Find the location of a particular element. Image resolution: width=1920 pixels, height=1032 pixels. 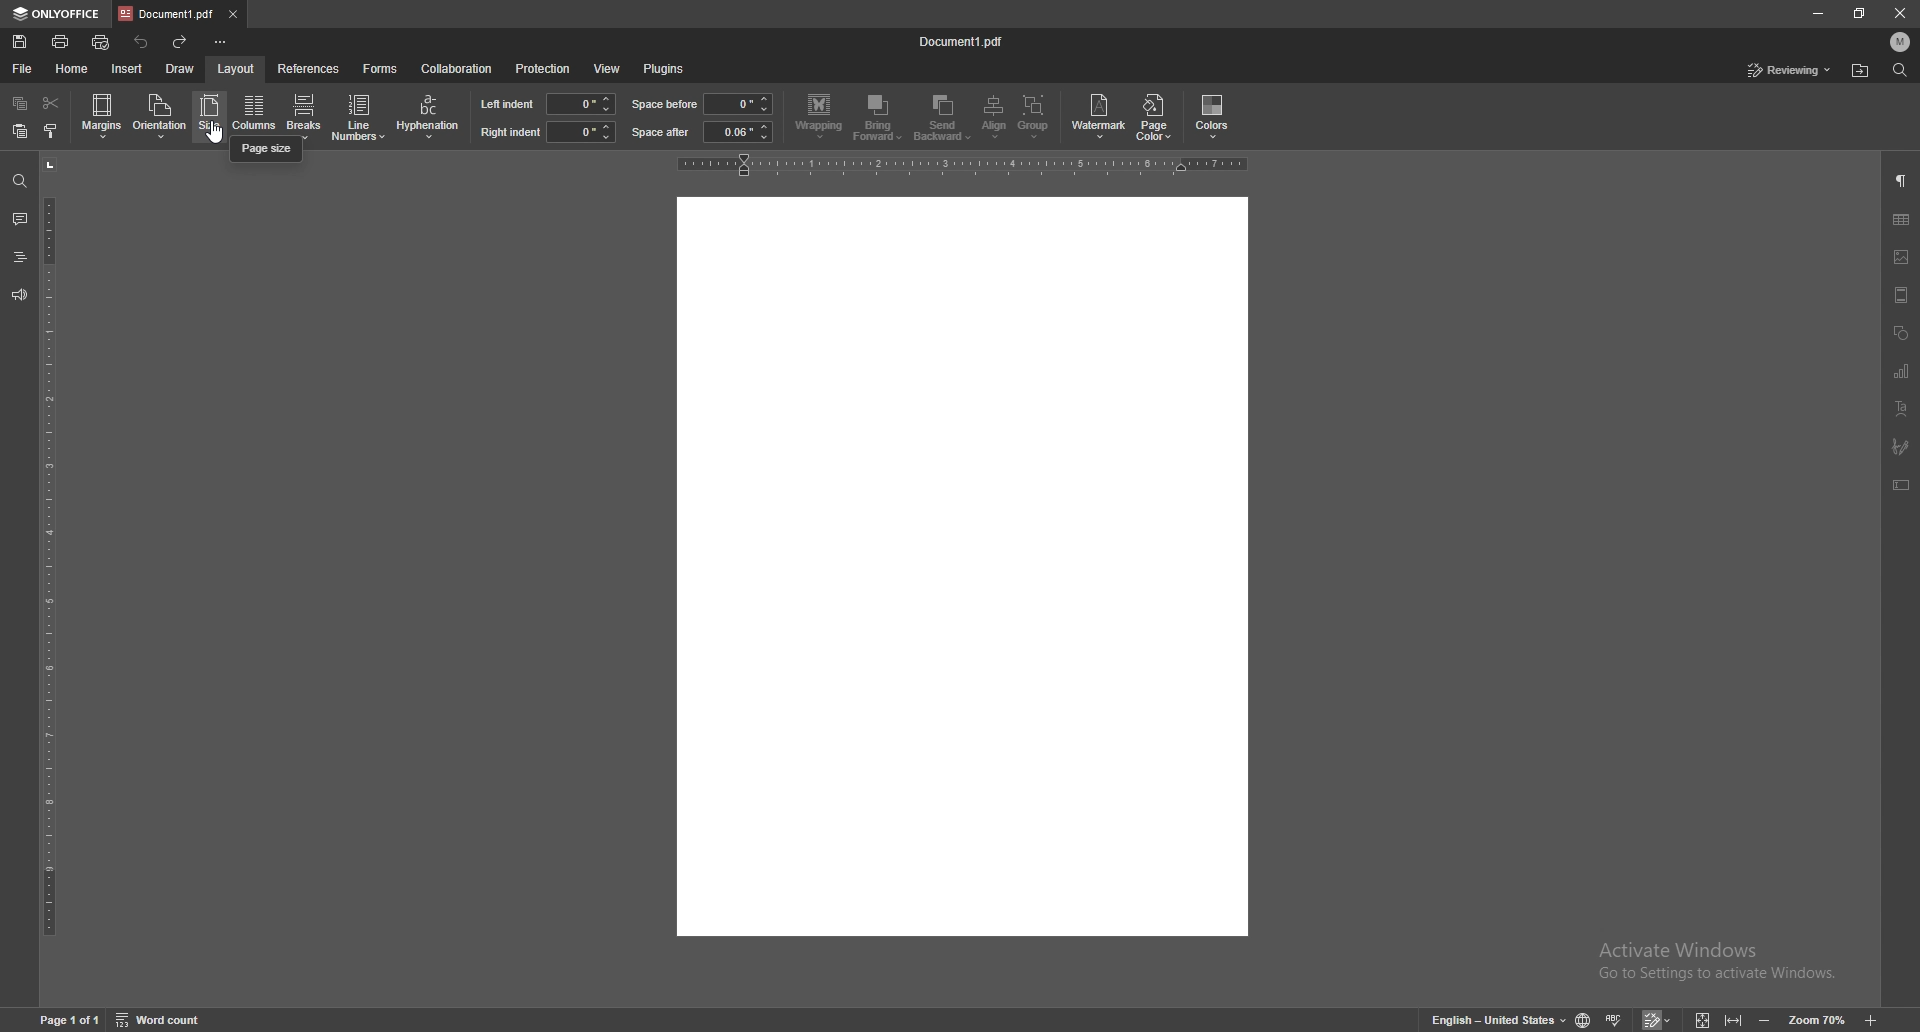

insert is located at coordinates (127, 69).